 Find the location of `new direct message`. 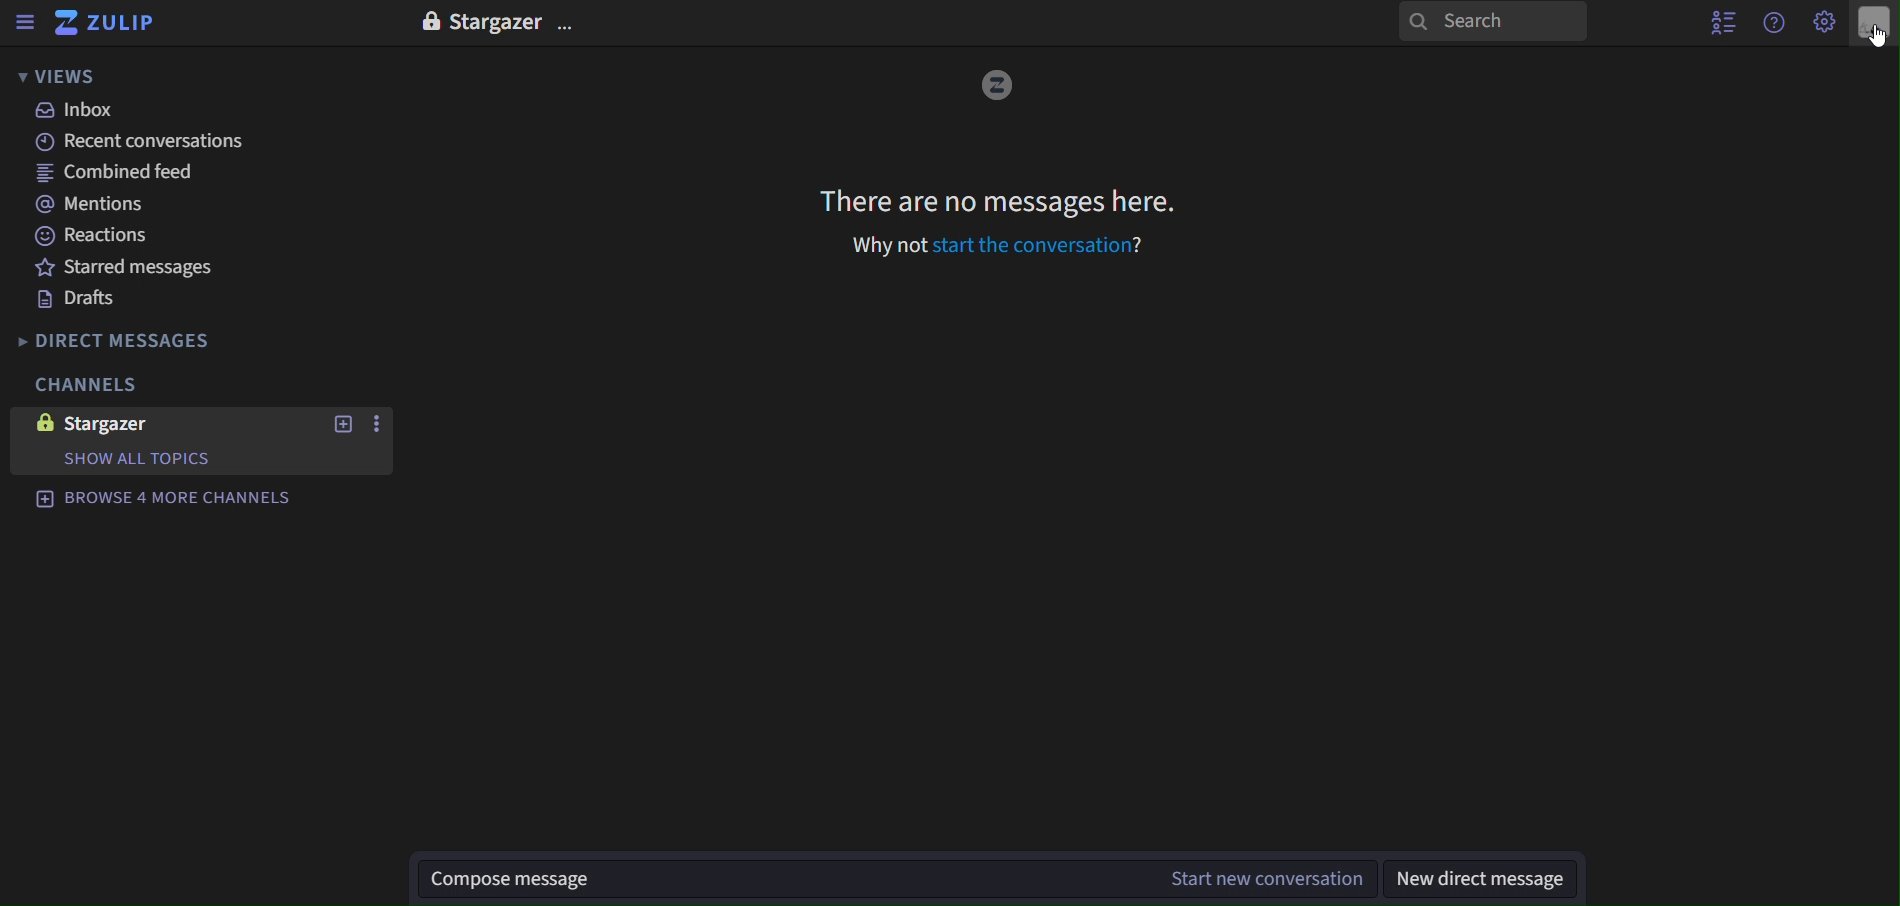

new direct message is located at coordinates (1480, 877).